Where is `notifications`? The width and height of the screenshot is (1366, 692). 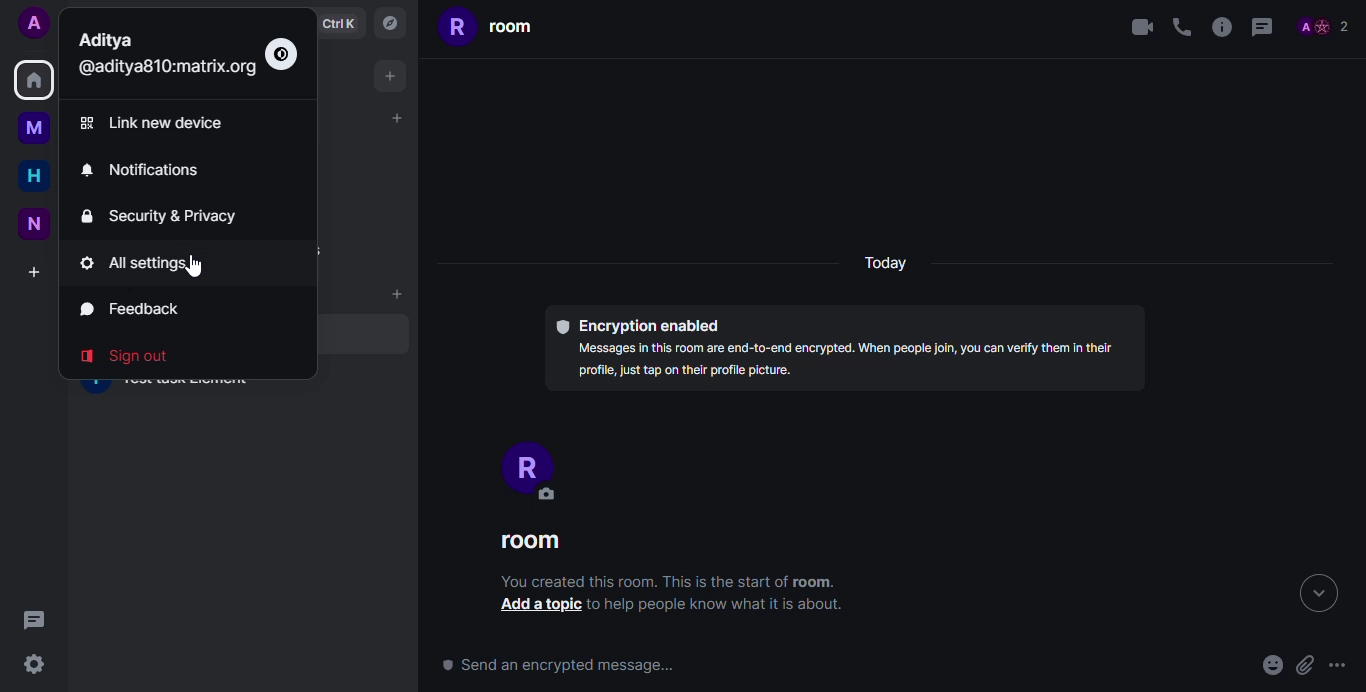
notifications is located at coordinates (137, 169).